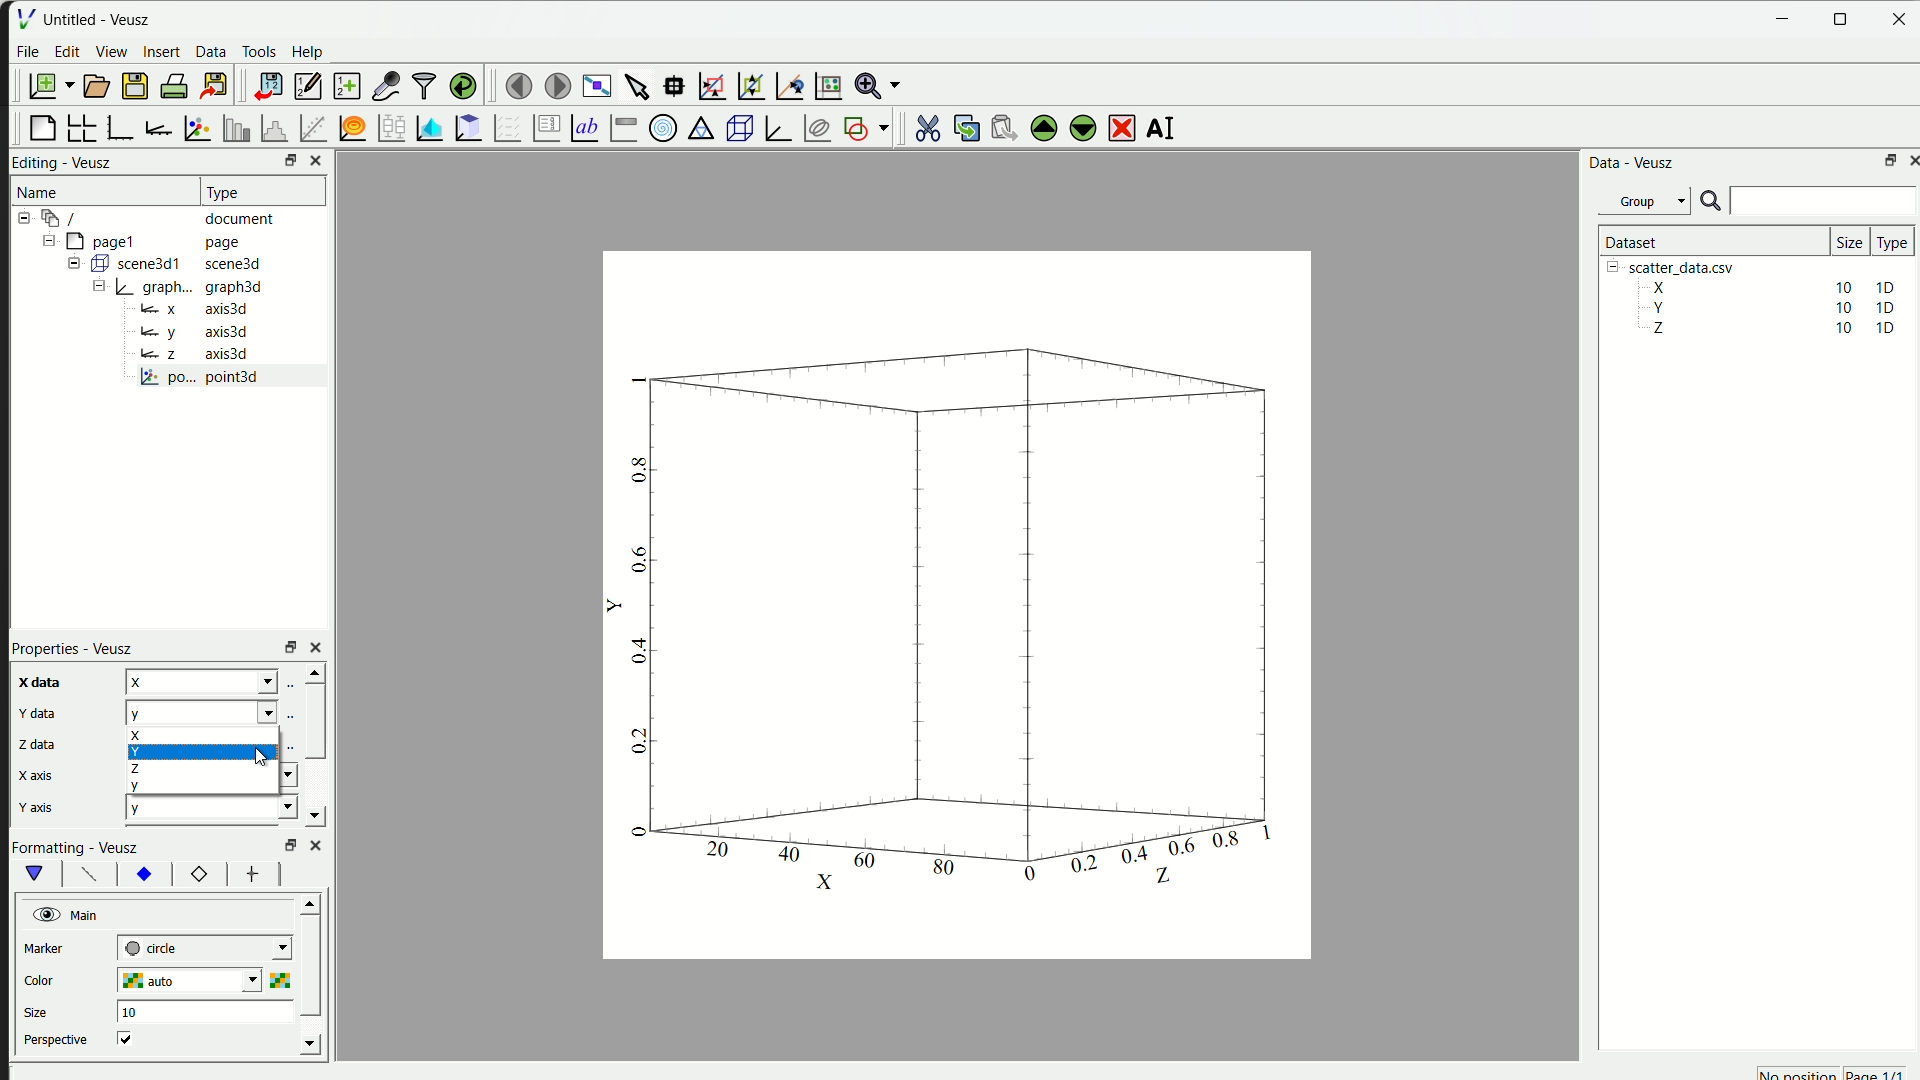  Describe the element at coordinates (1844, 238) in the screenshot. I see `size` at that location.